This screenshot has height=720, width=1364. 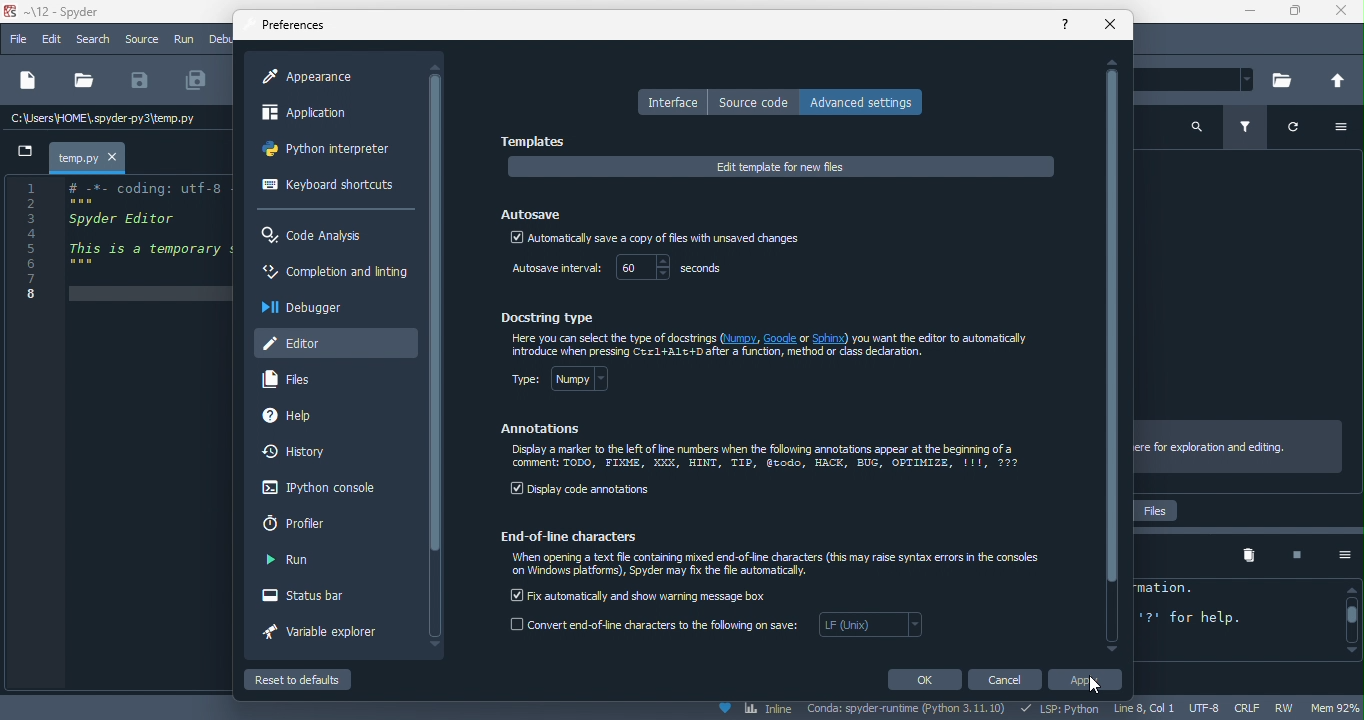 I want to click on end of the characters, so click(x=578, y=535).